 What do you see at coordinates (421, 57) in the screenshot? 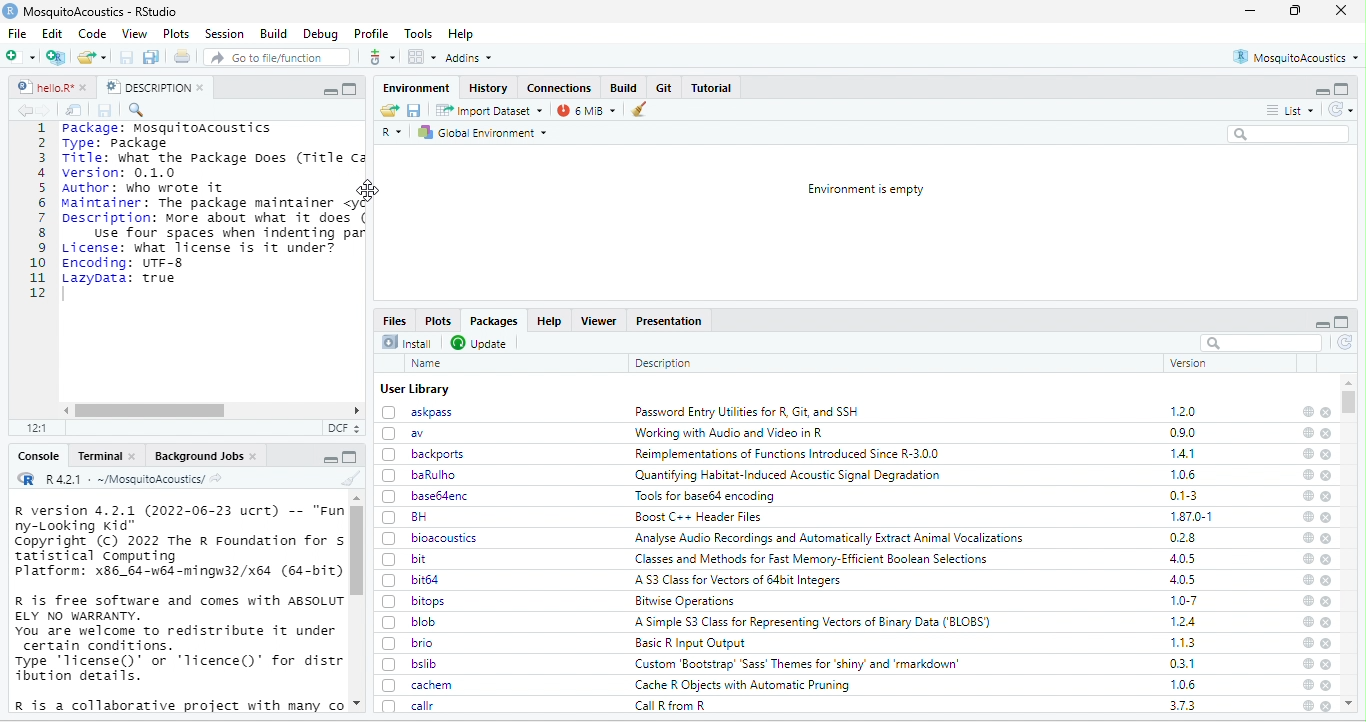
I see `workspace panes` at bounding box center [421, 57].